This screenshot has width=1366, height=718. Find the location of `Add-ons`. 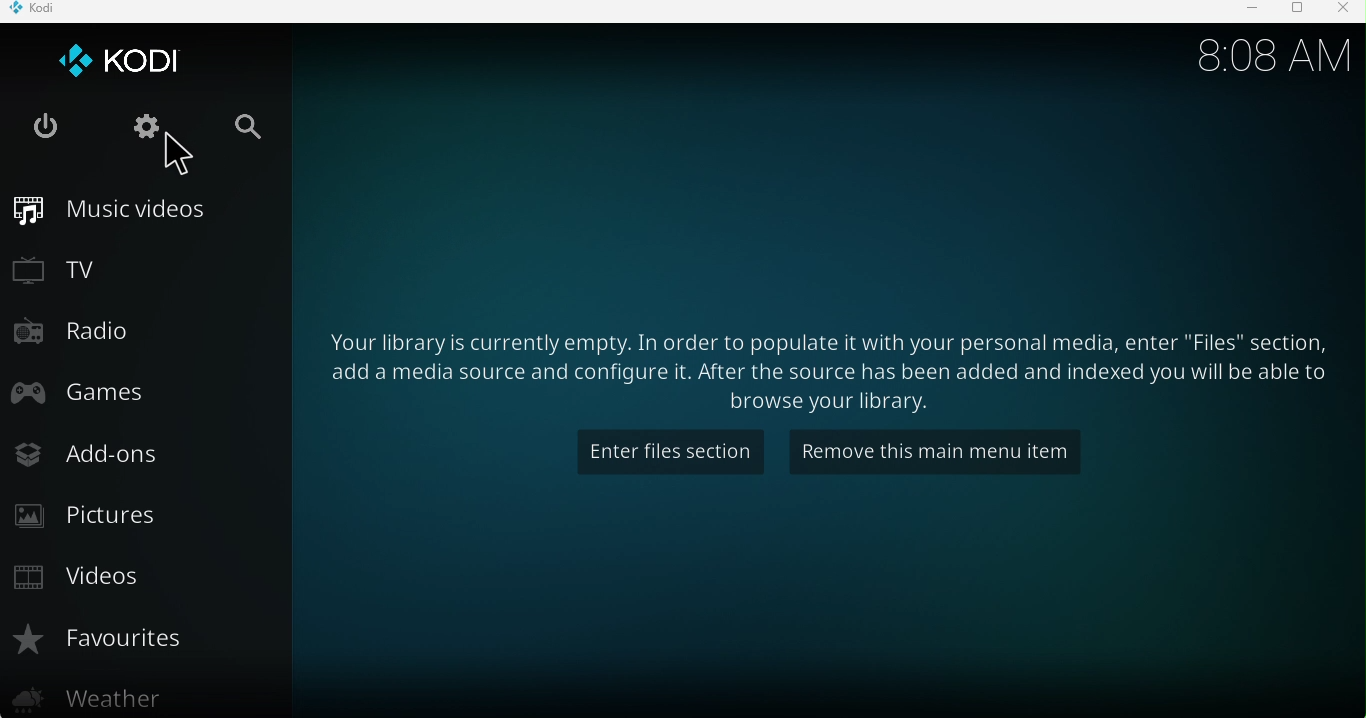

Add-ons is located at coordinates (127, 453).